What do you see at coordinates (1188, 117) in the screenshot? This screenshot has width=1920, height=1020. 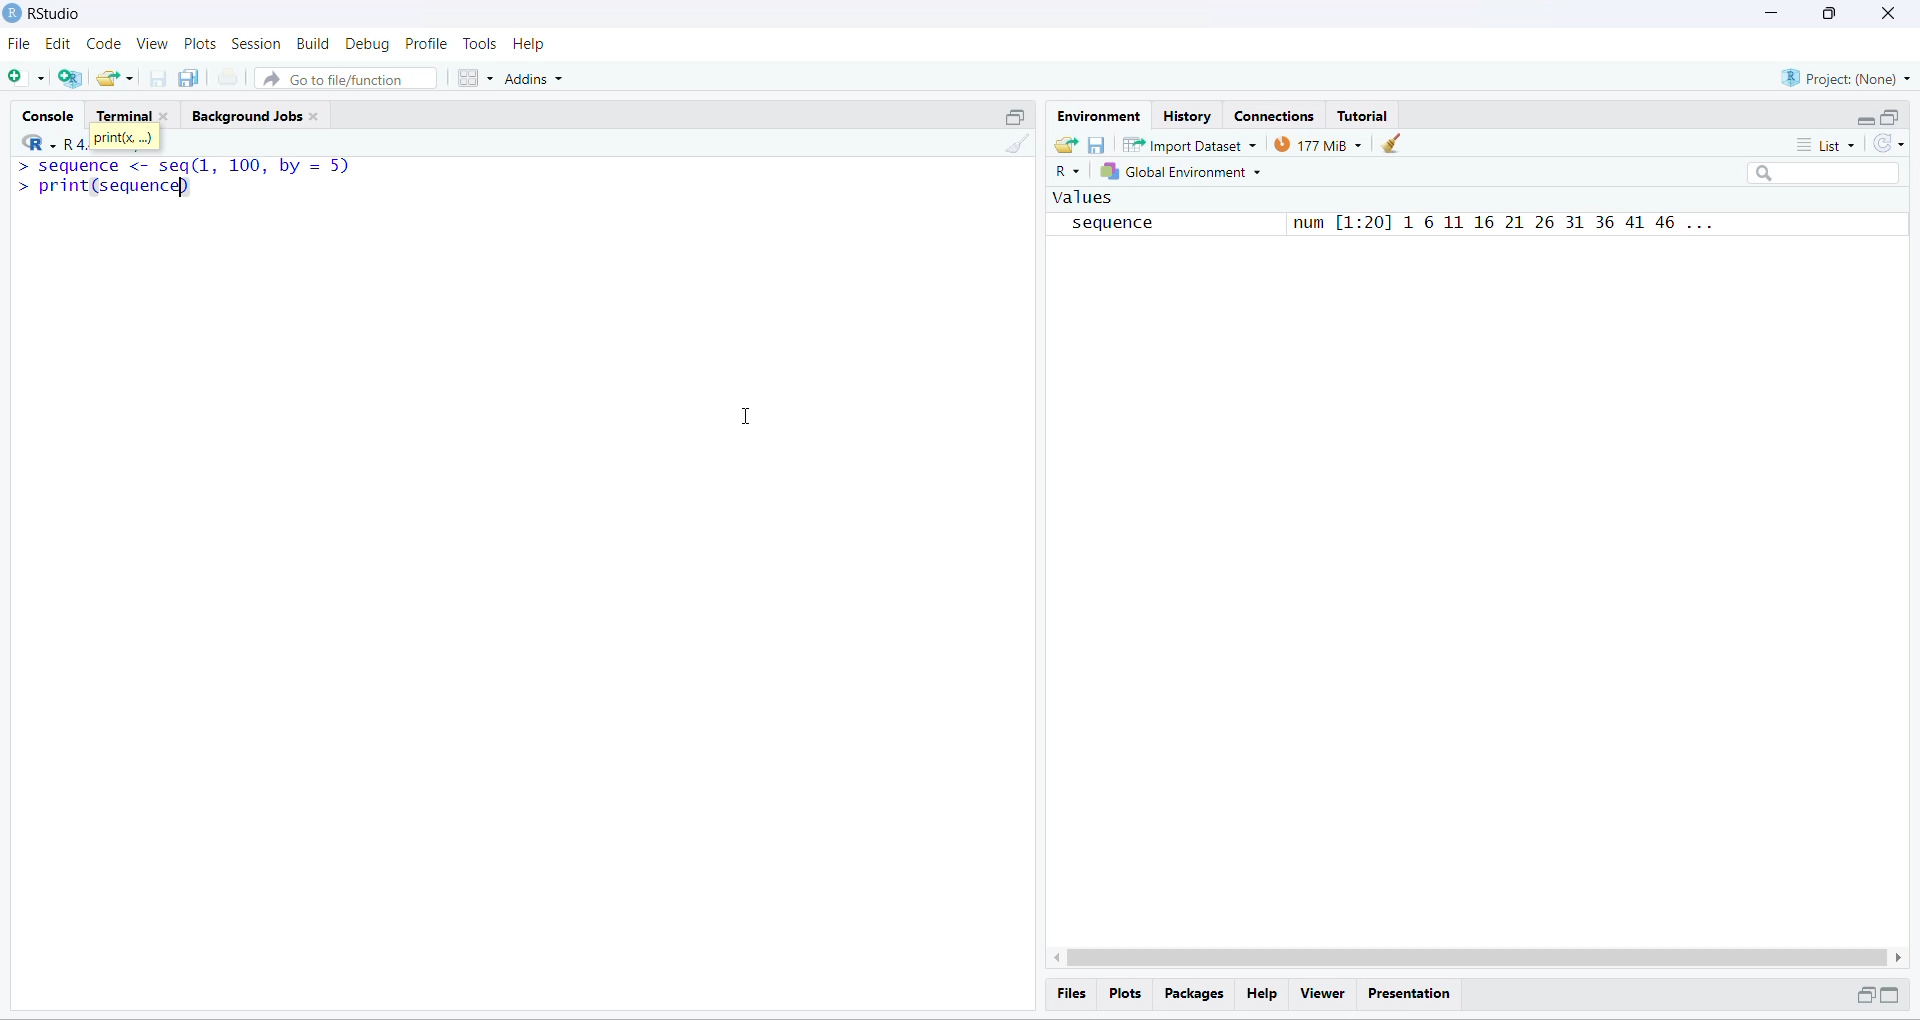 I see `History ` at bounding box center [1188, 117].